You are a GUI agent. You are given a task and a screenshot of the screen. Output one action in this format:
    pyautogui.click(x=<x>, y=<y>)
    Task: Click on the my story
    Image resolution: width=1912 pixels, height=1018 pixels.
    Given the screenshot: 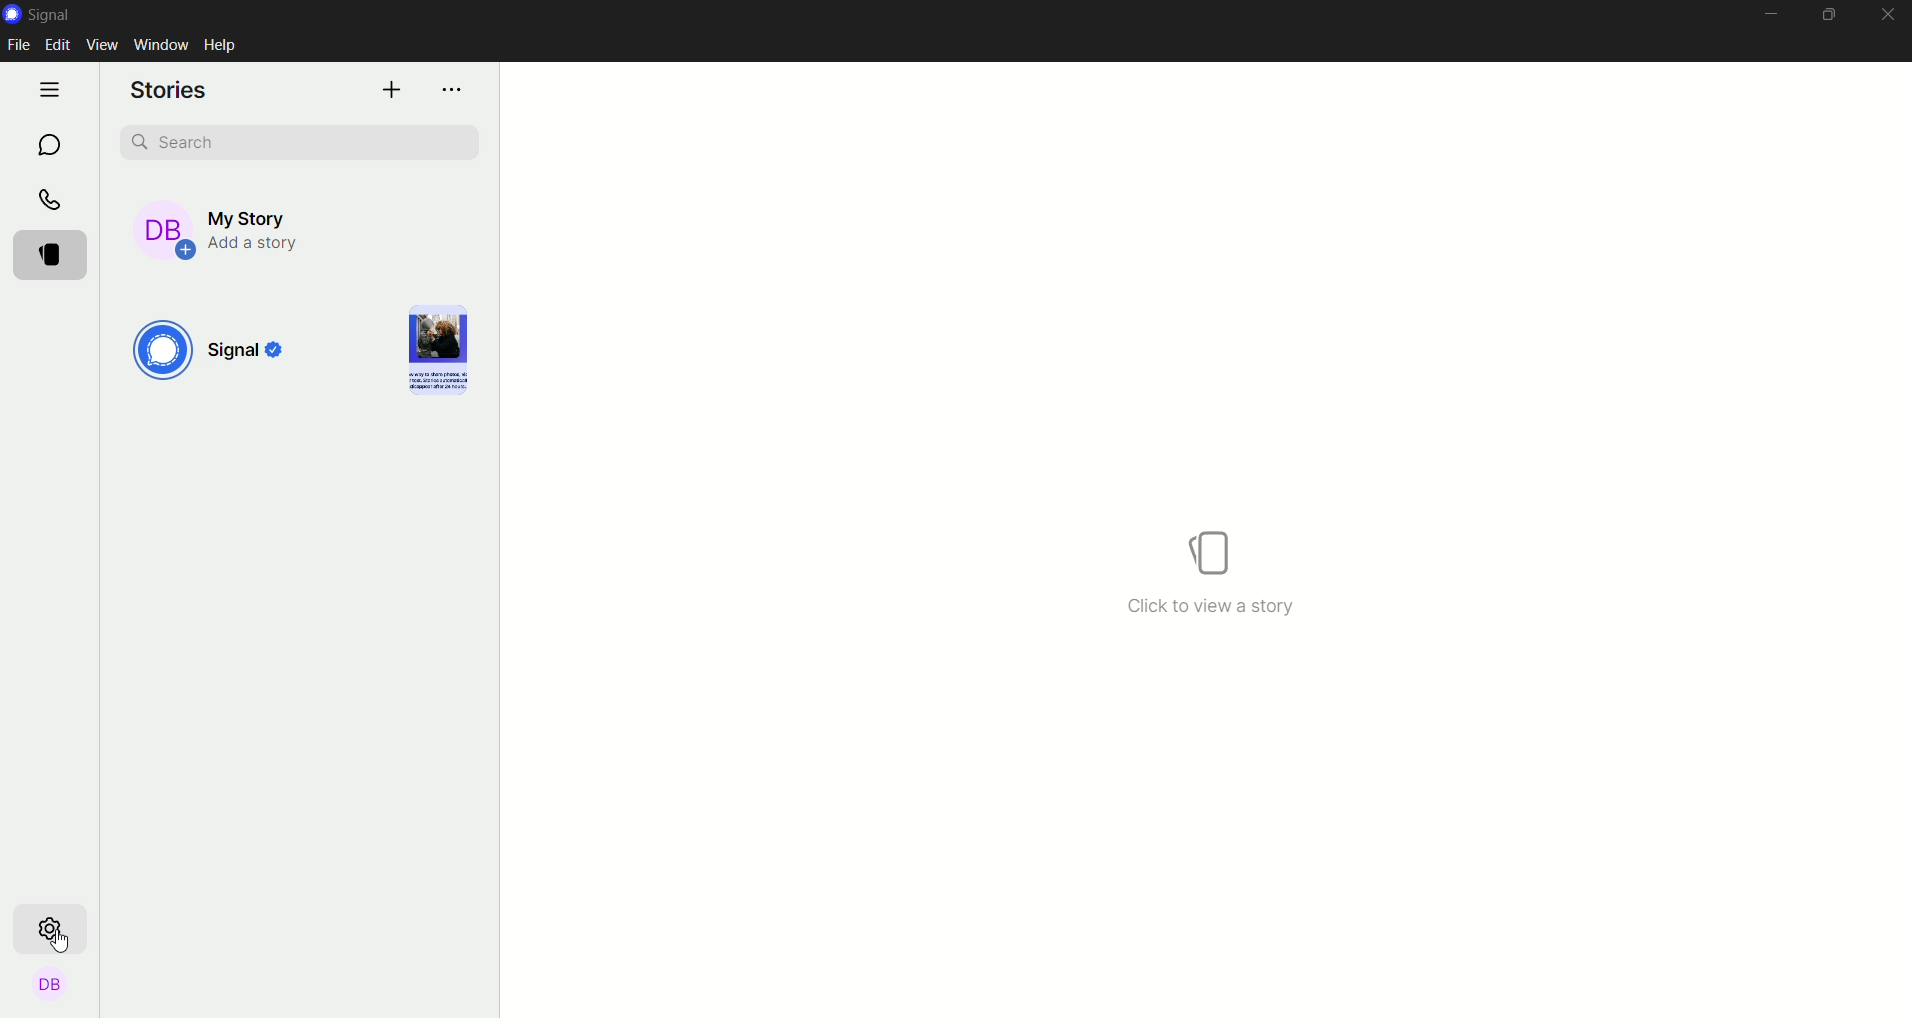 What is the action you would take?
    pyautogui.click(x=241, y=225)
    